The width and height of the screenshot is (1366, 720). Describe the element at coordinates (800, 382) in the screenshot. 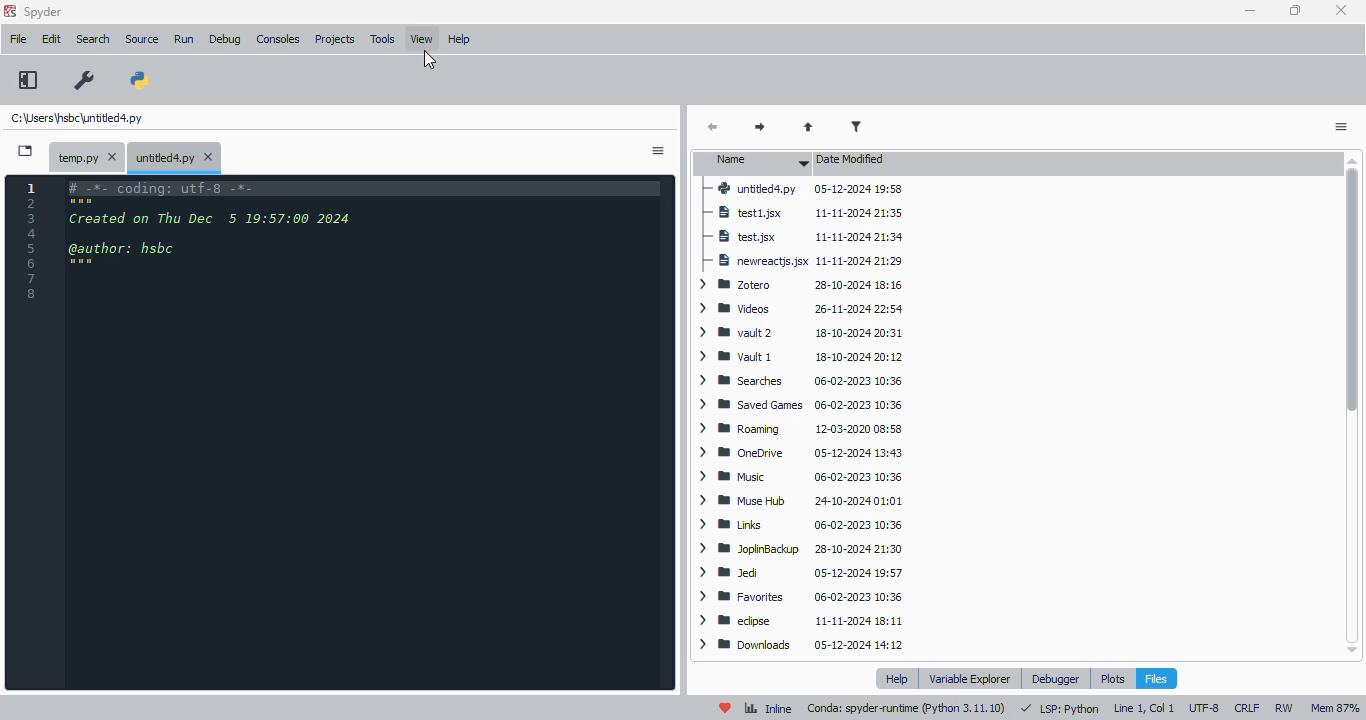

I see `searches` at that location.